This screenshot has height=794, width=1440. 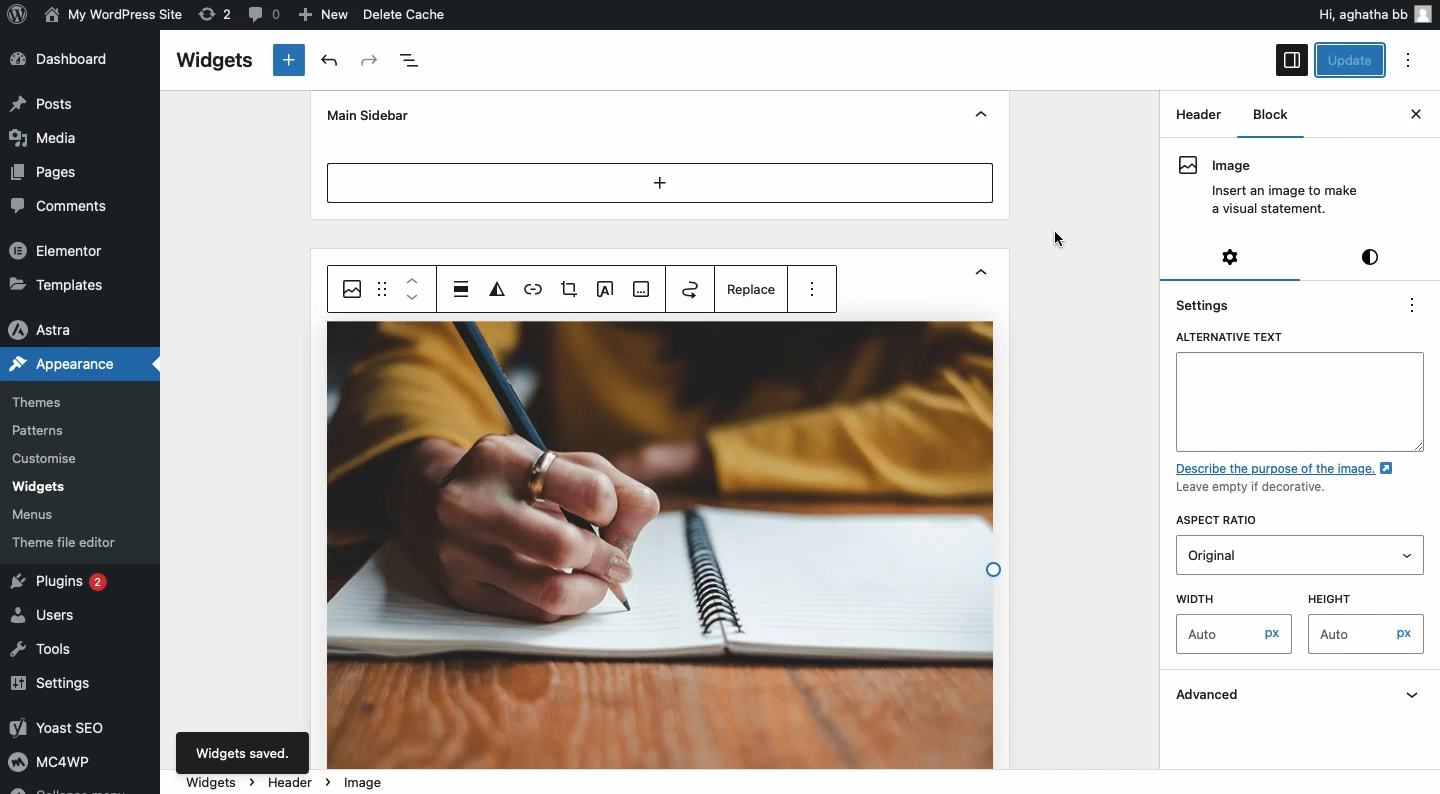 What do you see at coordinates (1302, 697) in the screenshot?
I see `Advanced` at bounding box center [1302, 697].